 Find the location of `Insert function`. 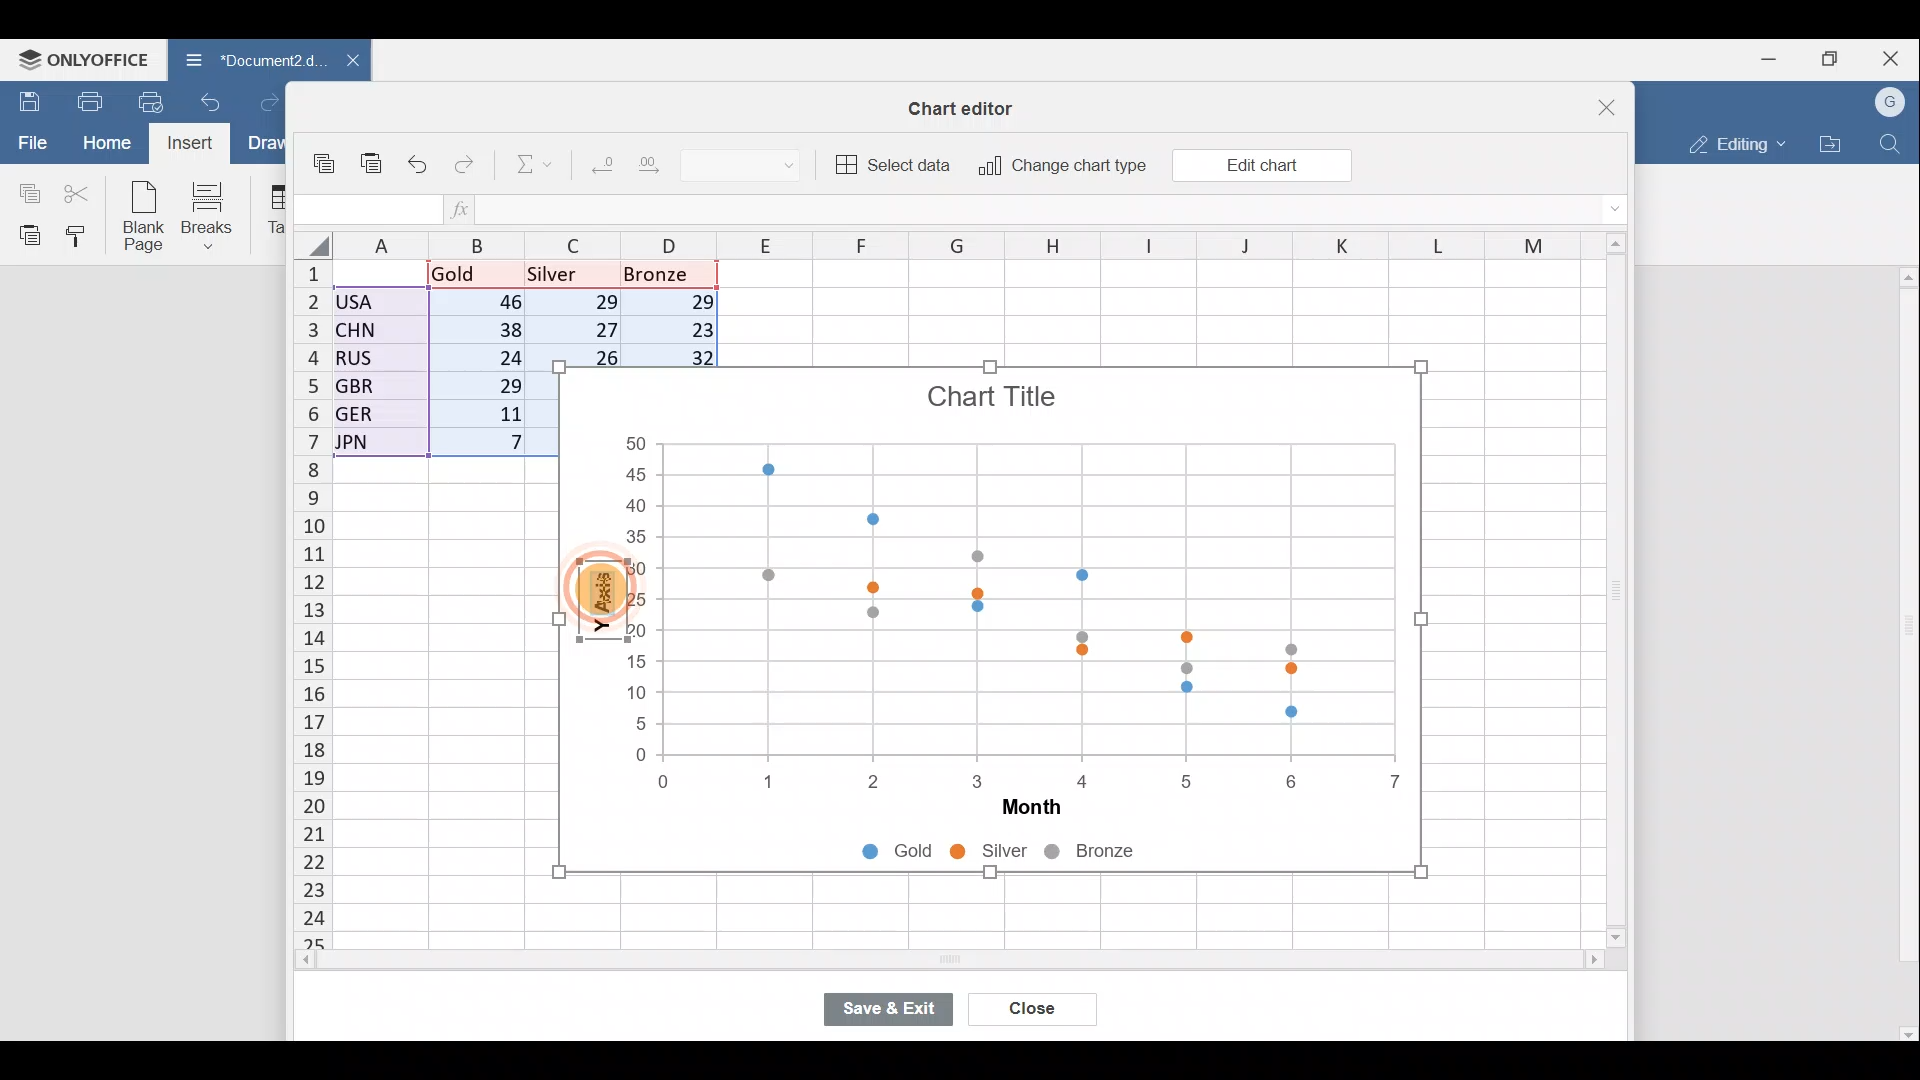

Insert function is located at coordinates (462, 209).